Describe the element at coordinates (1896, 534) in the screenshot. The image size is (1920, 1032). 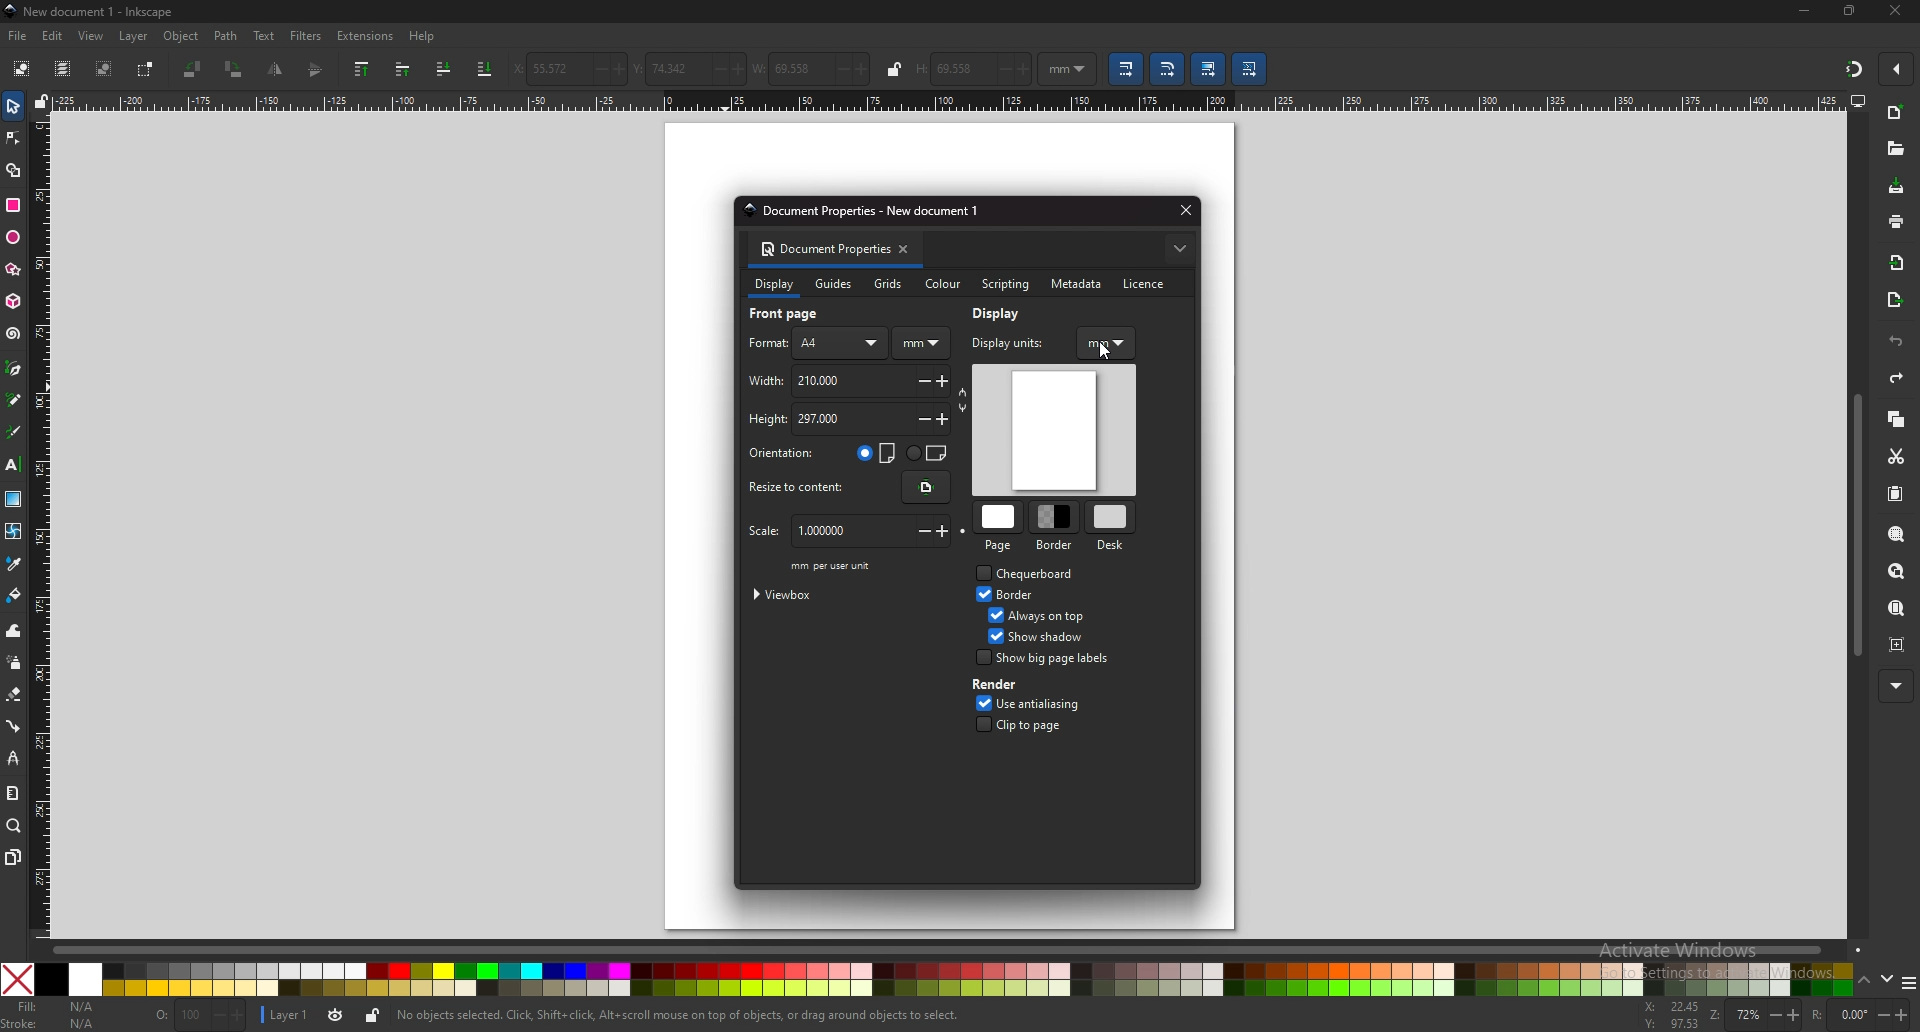
I see `zoom selection` at that location.